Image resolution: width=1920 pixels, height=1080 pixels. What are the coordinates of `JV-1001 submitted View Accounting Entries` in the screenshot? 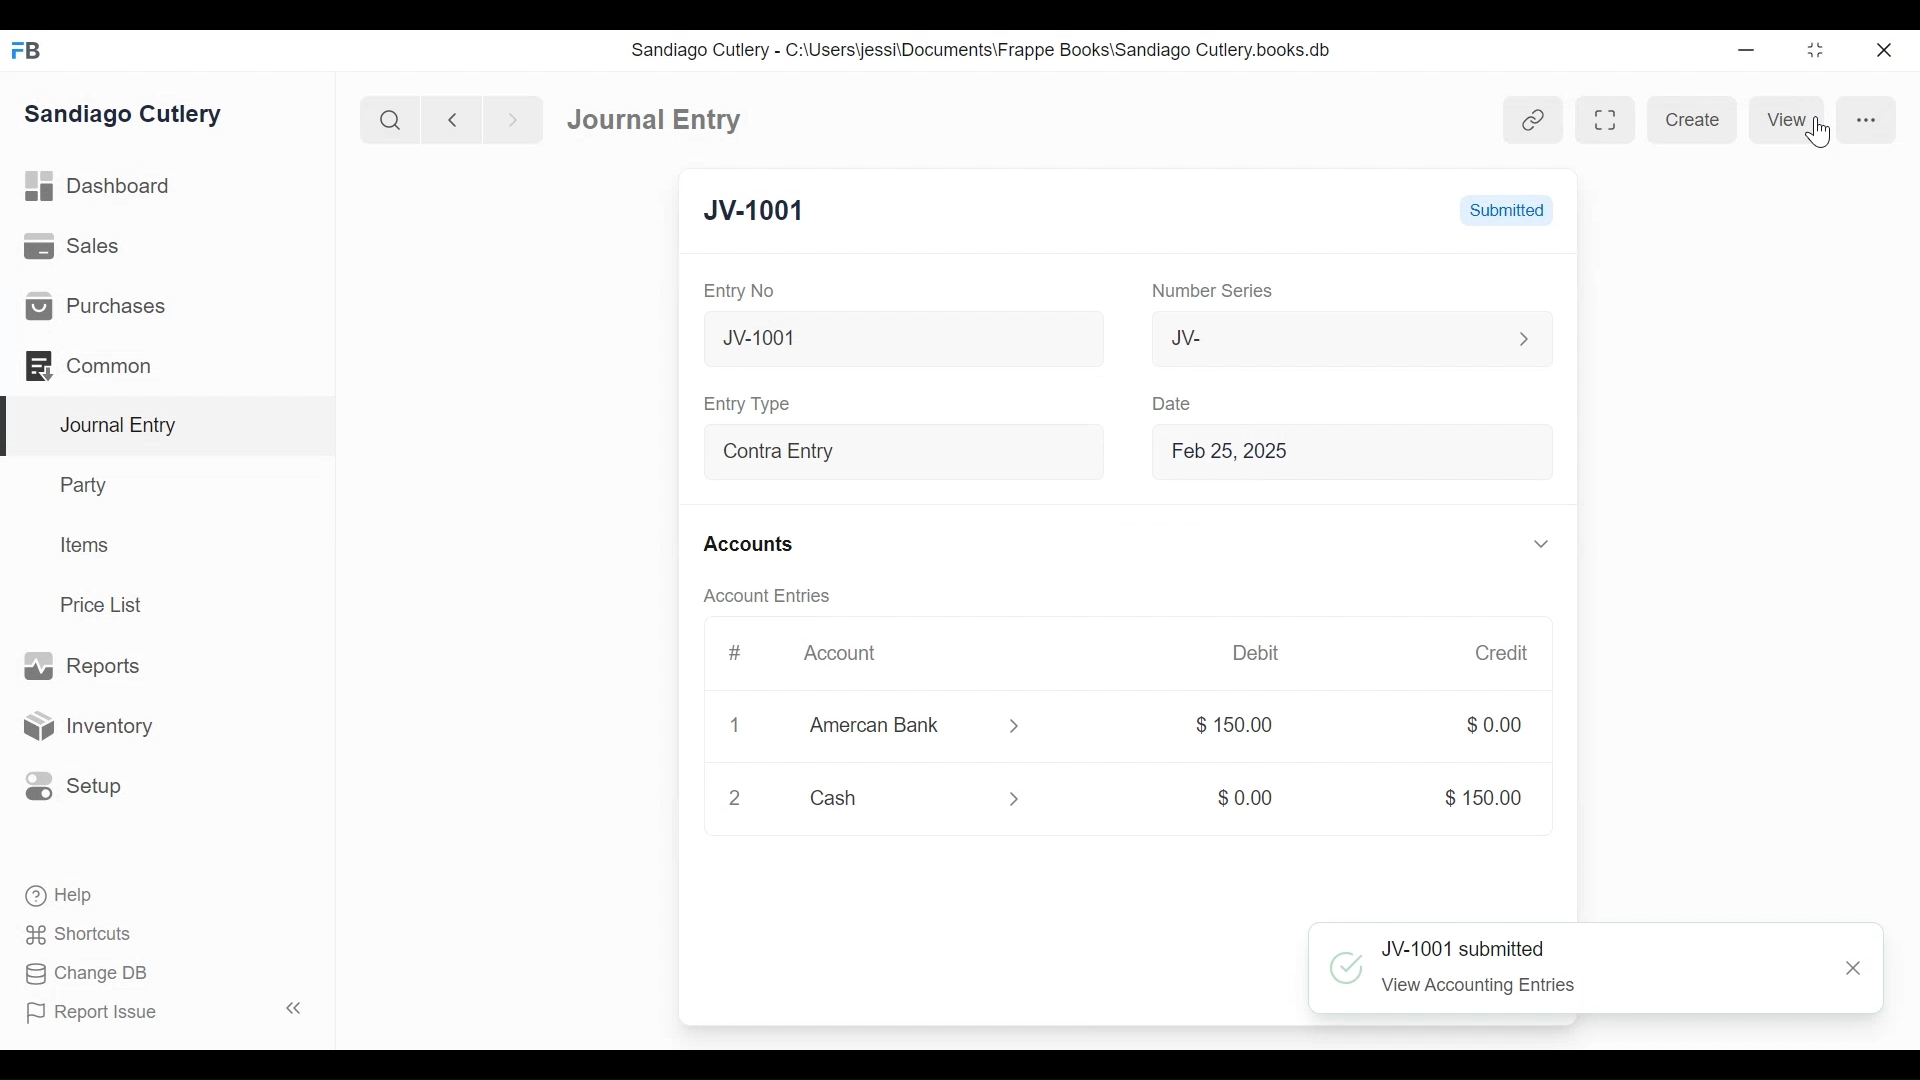 It's located at (1569, 970).